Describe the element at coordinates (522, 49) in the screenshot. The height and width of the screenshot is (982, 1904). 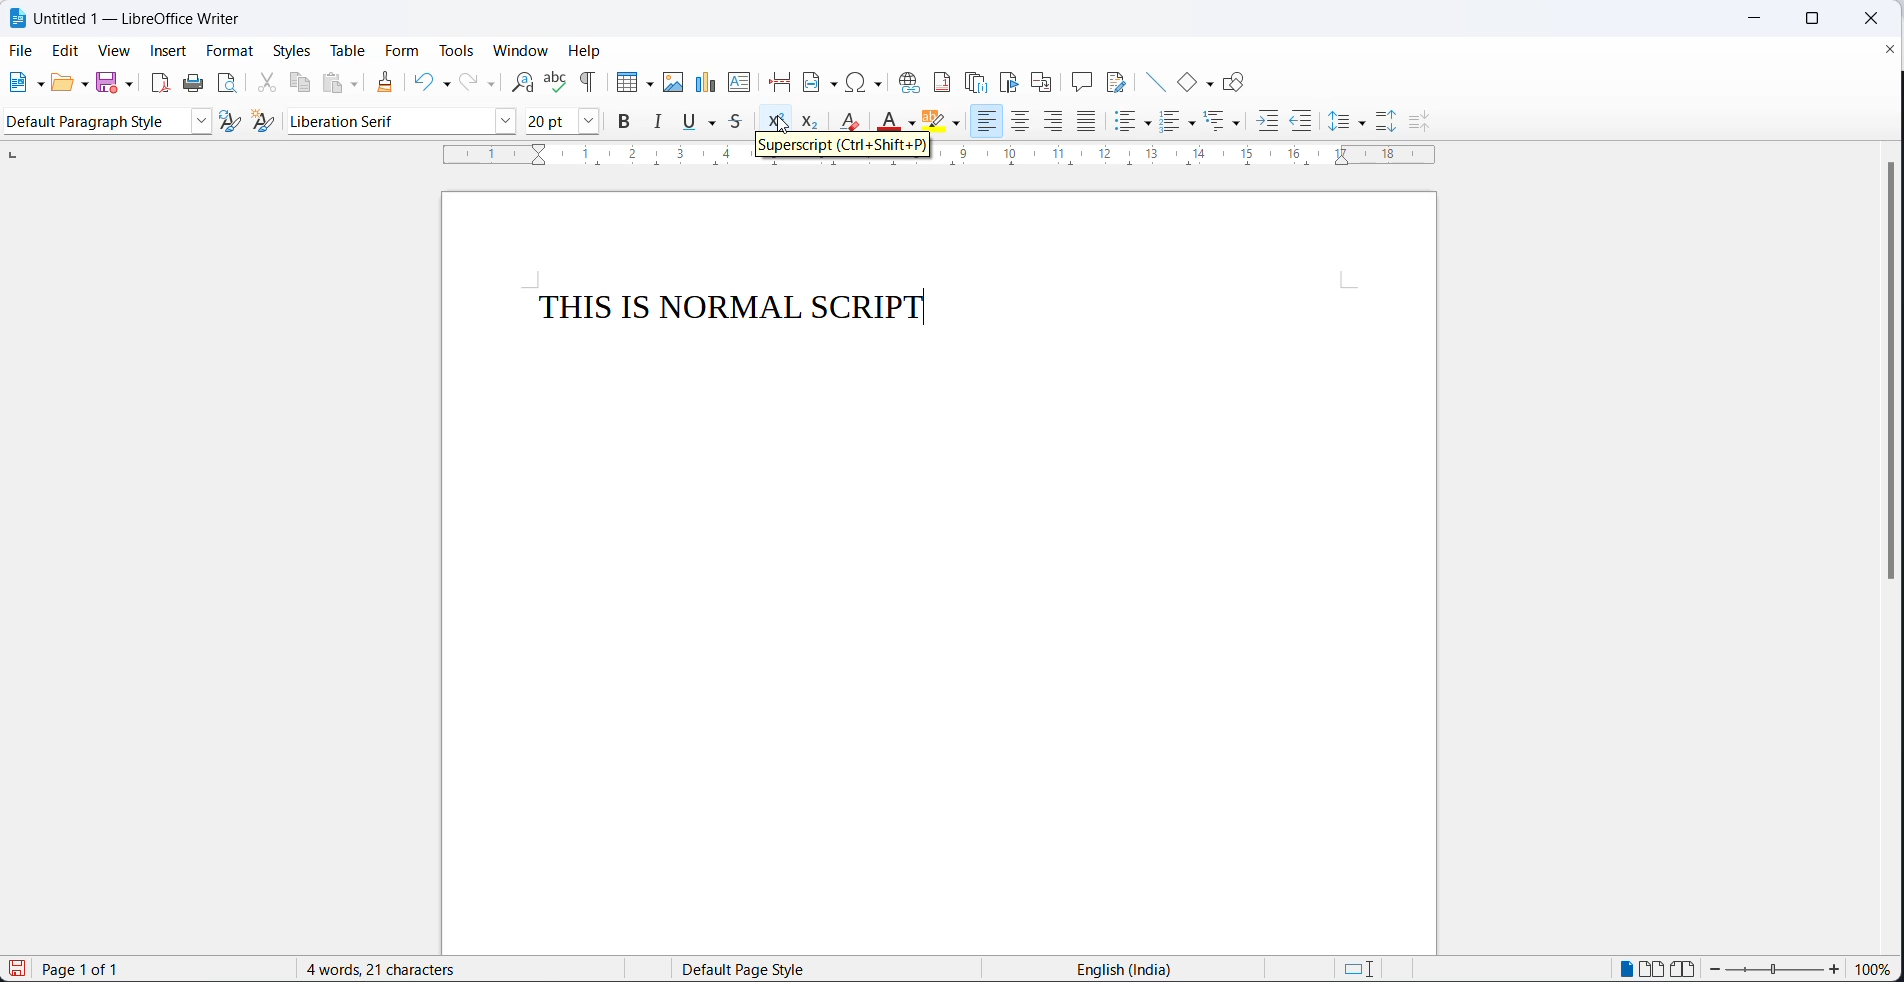
I see `window` at that location.